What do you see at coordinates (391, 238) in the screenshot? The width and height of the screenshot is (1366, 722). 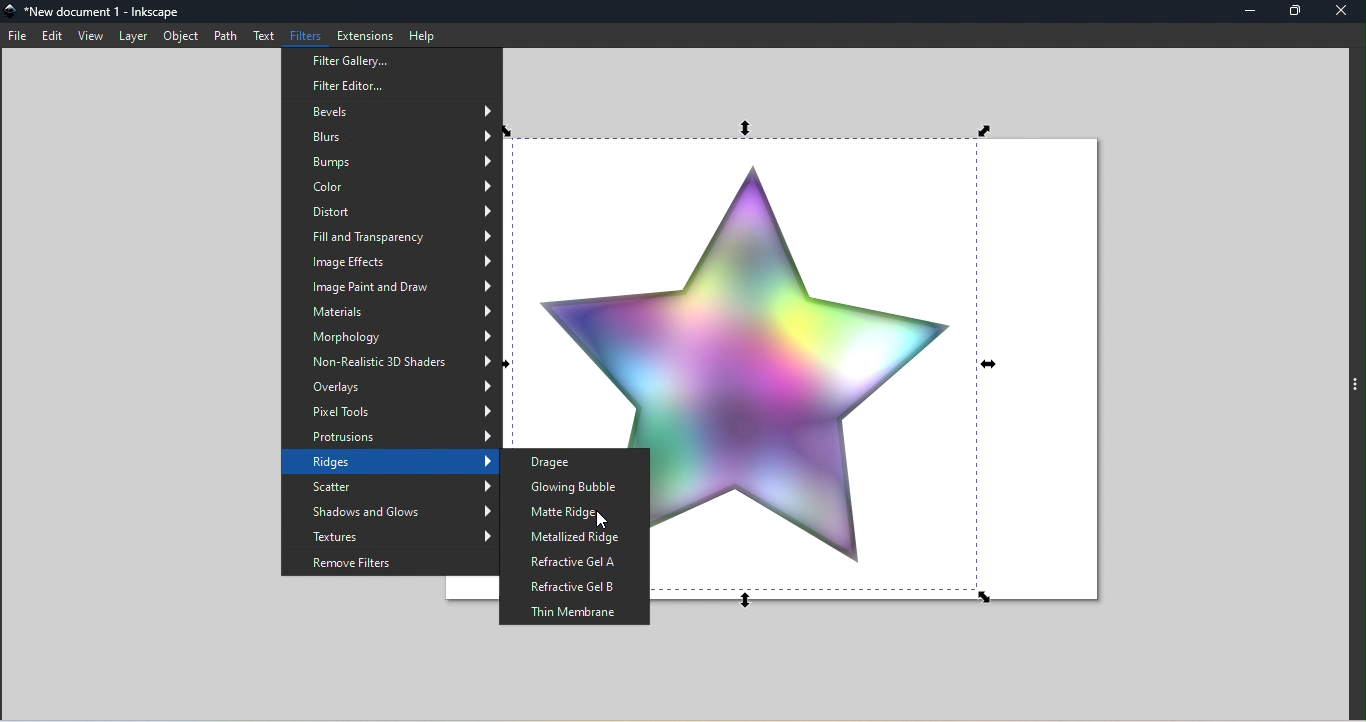 I see `Fill and transparency` at bounding box center [391, 238].